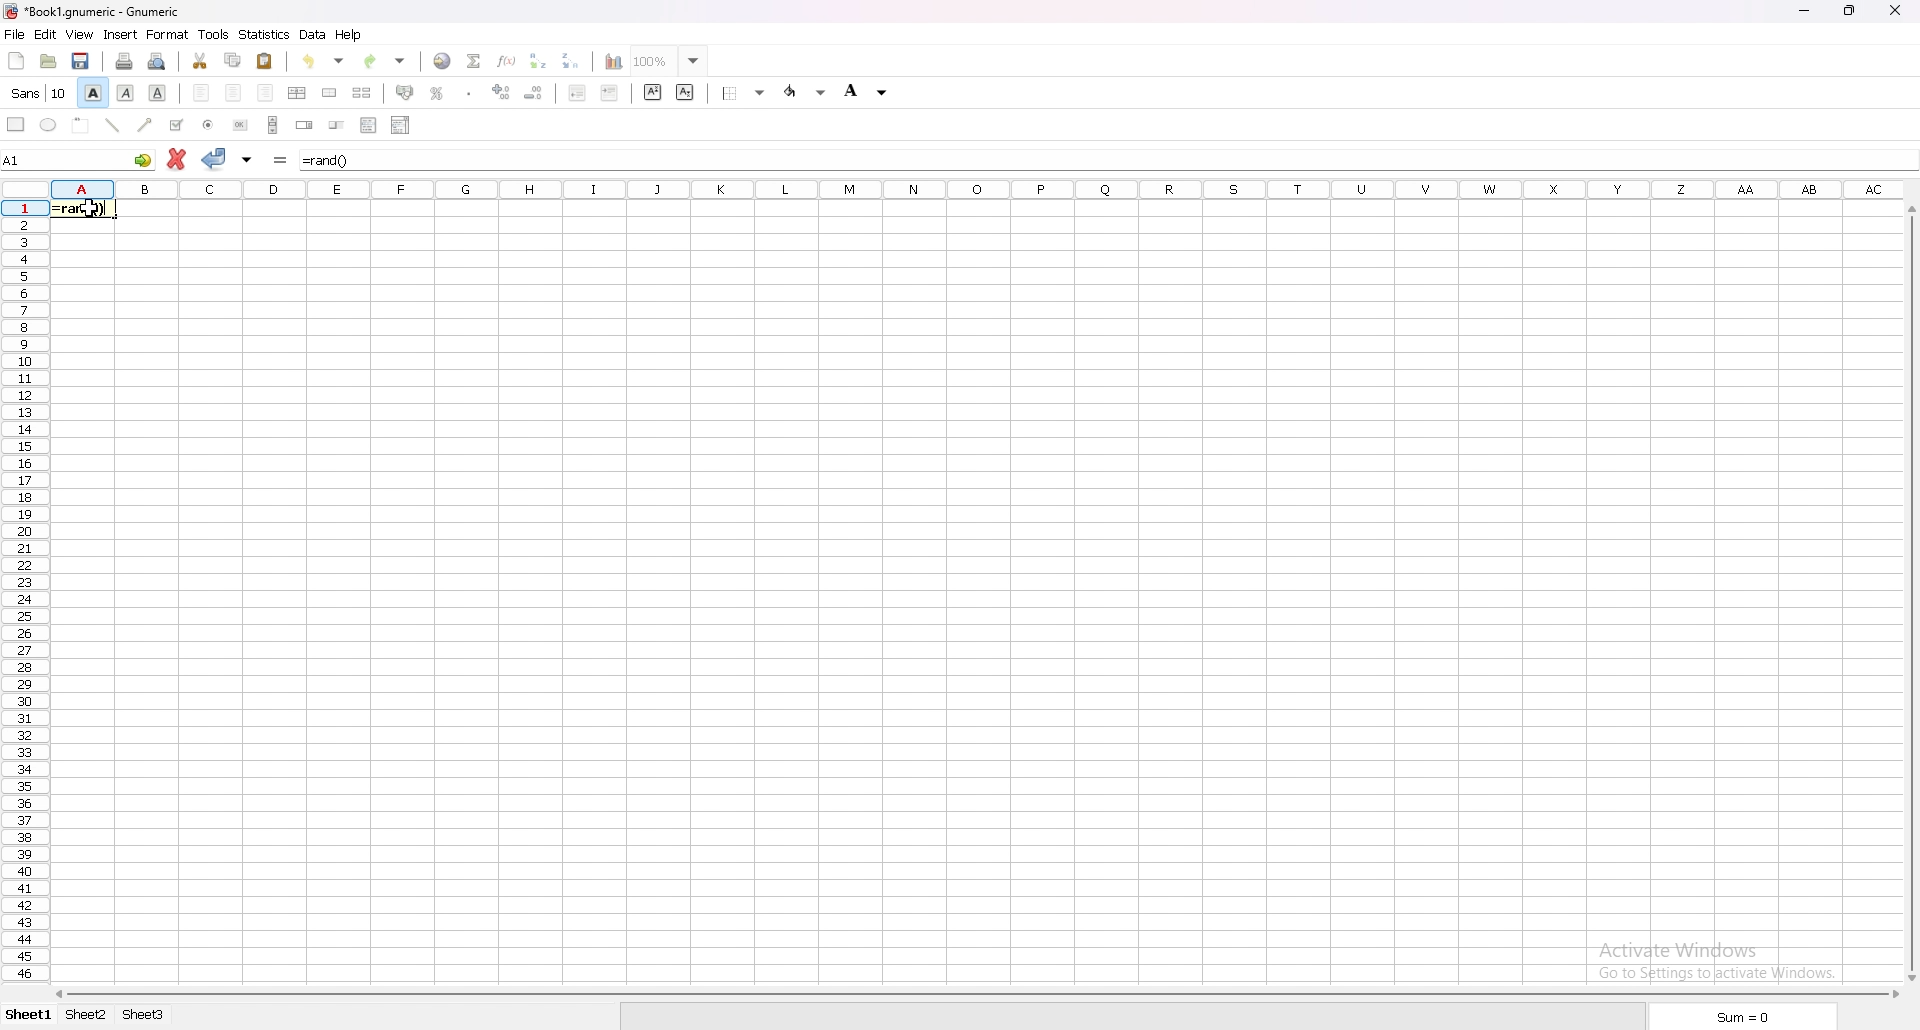 This screenshot has width=1920, height=1030. What do you see at coordinates (202, 61) in the screenshot?
I see `cut` at bounding box center [202, 61].